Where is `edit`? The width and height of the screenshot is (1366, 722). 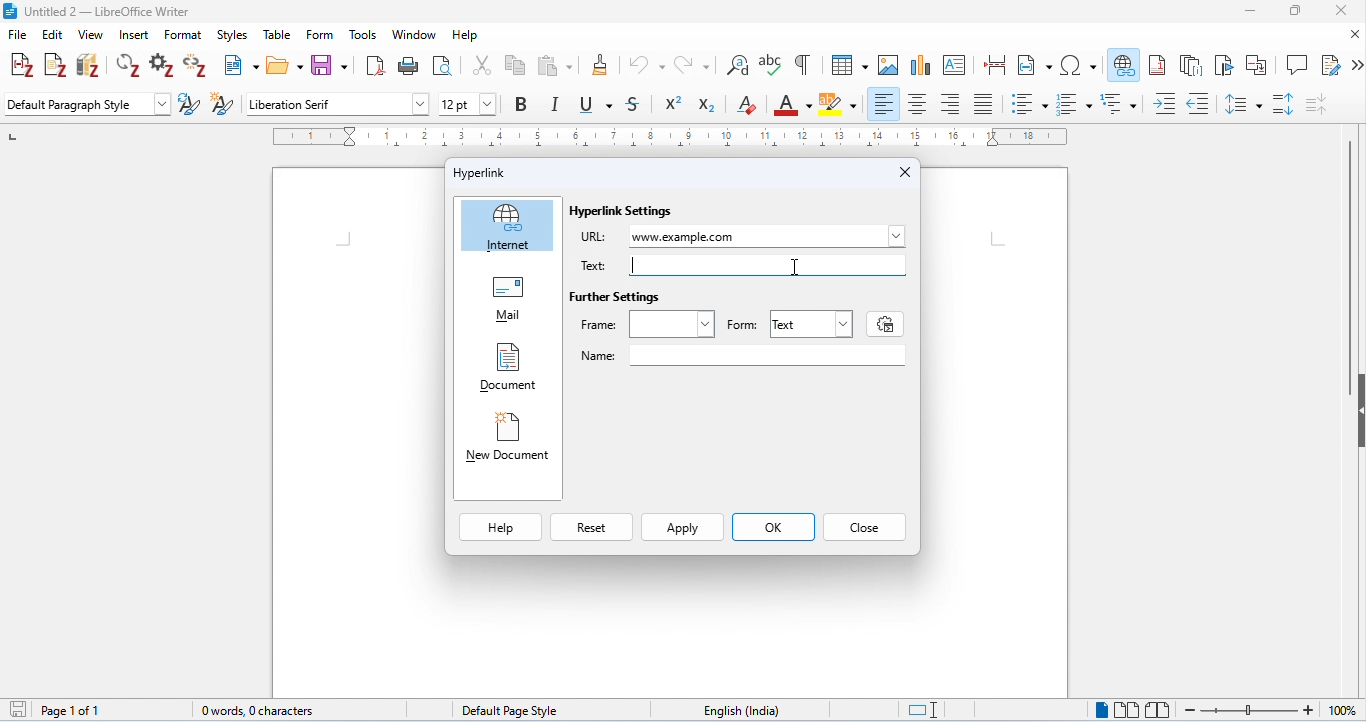 edit is located at coordinates (55, 34).